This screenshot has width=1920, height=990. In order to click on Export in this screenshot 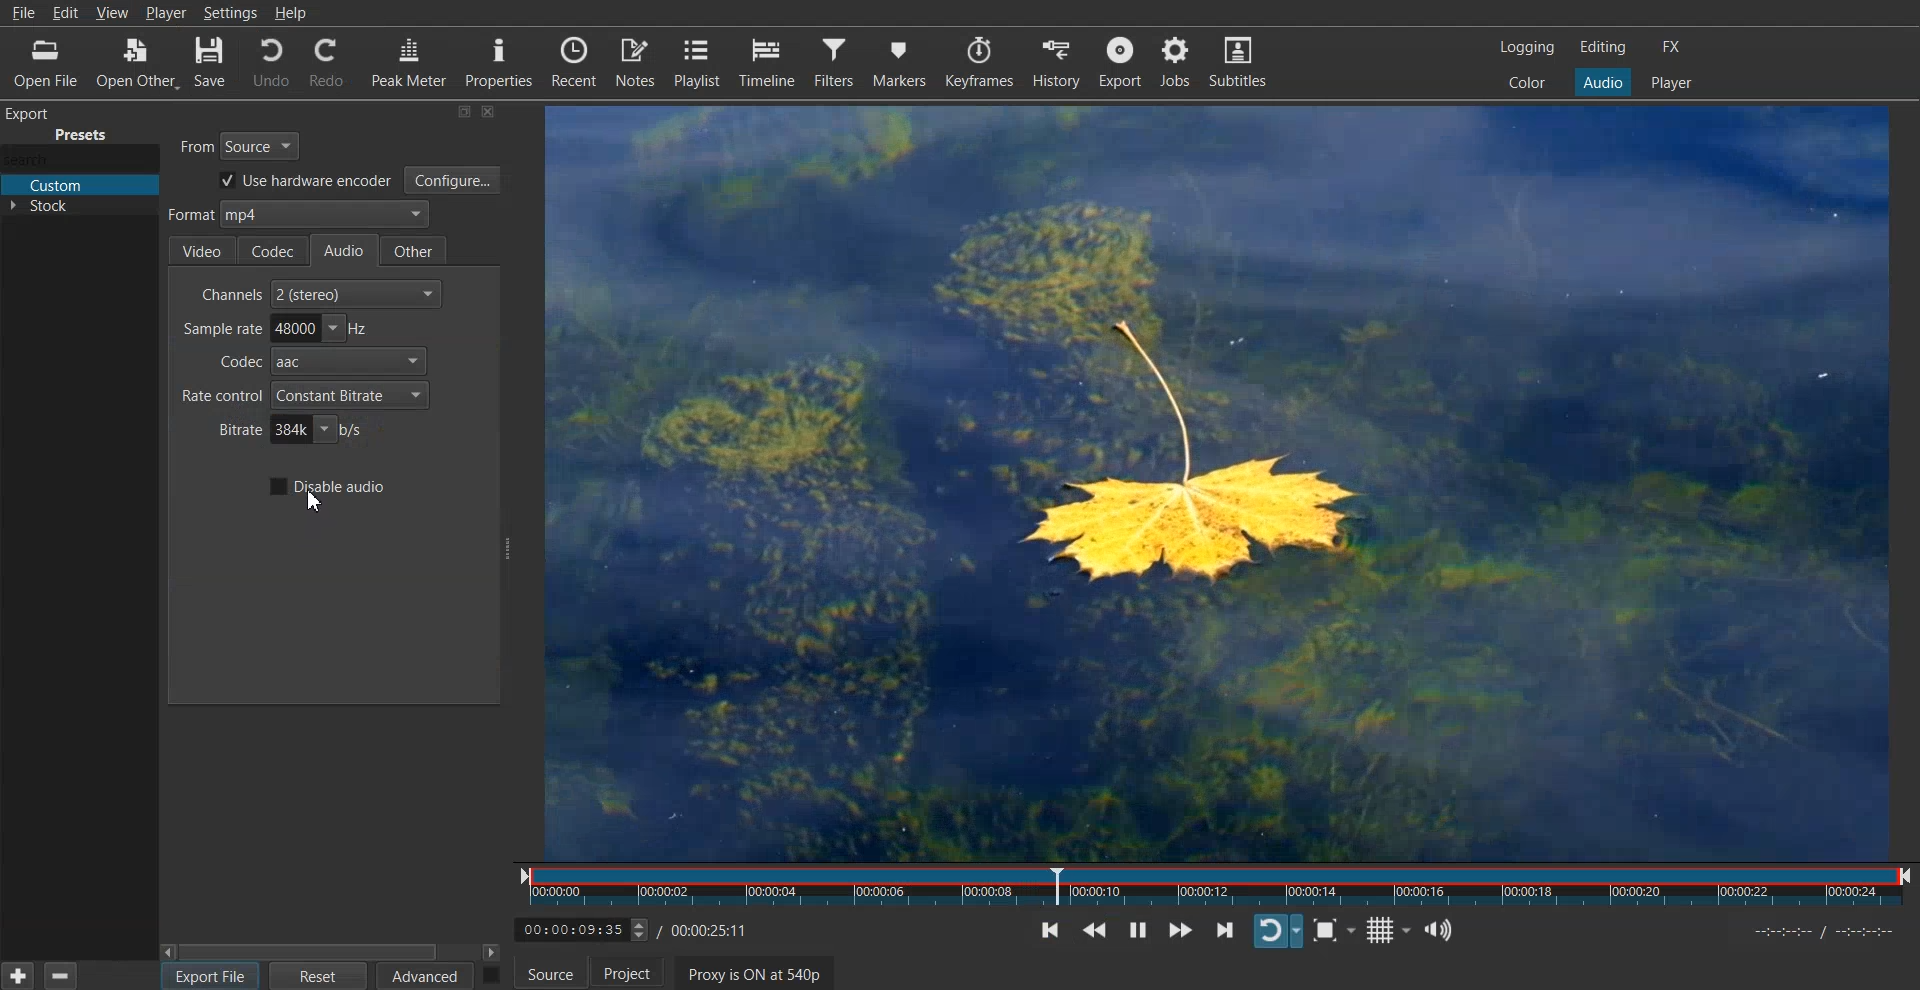, I will do `click(1122, 61)`.